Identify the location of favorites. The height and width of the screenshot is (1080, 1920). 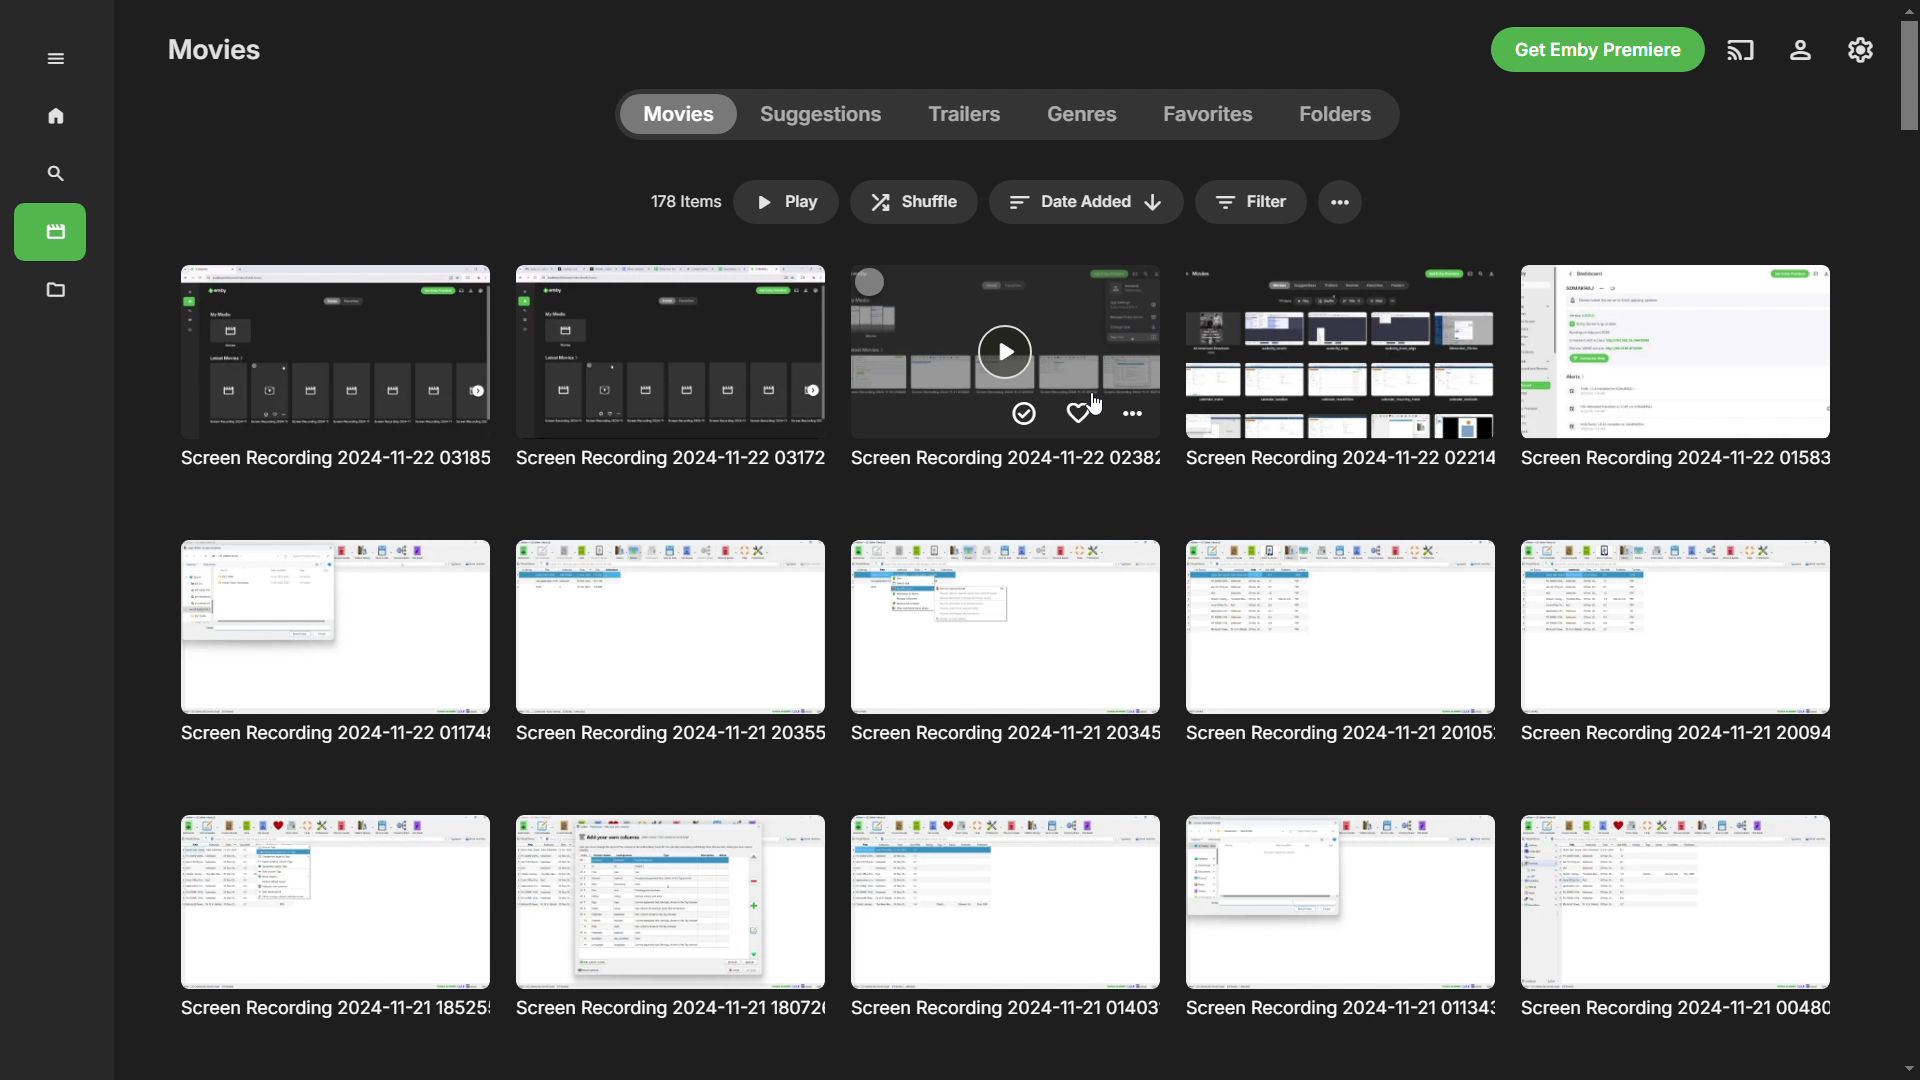
(1209, 114).